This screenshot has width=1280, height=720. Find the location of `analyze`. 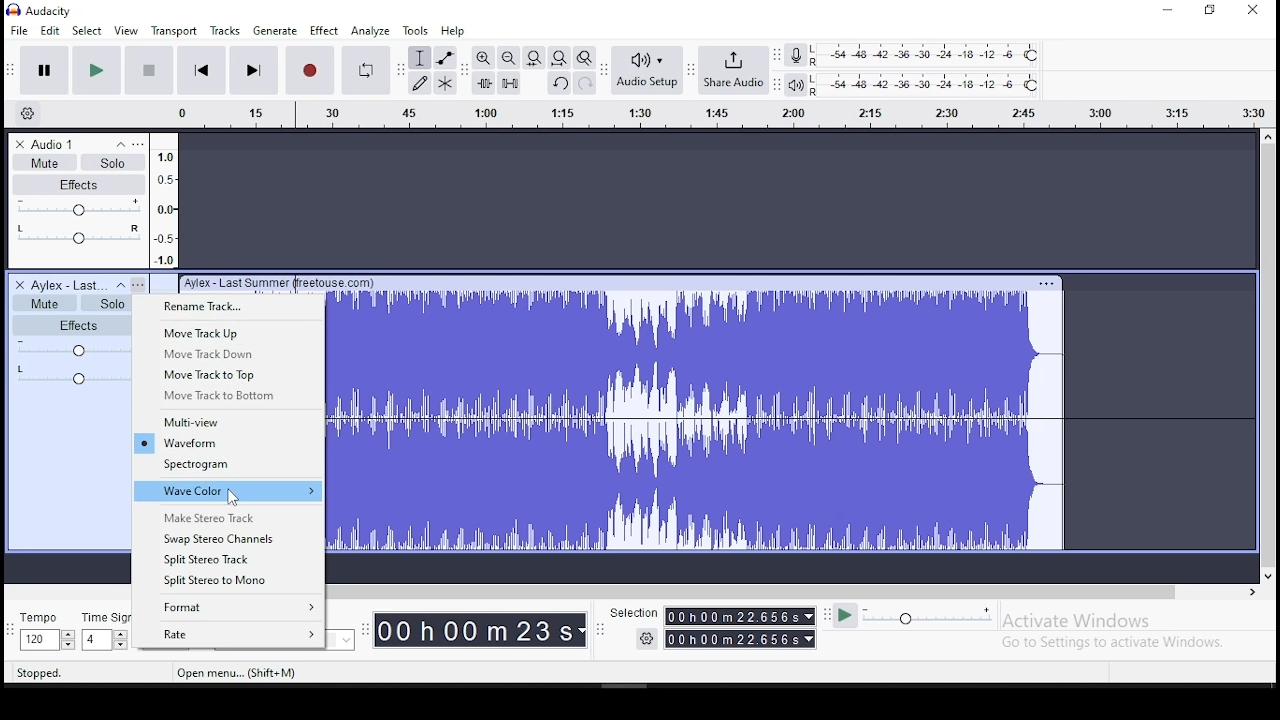

analyze is located at coordinates (371, 31).